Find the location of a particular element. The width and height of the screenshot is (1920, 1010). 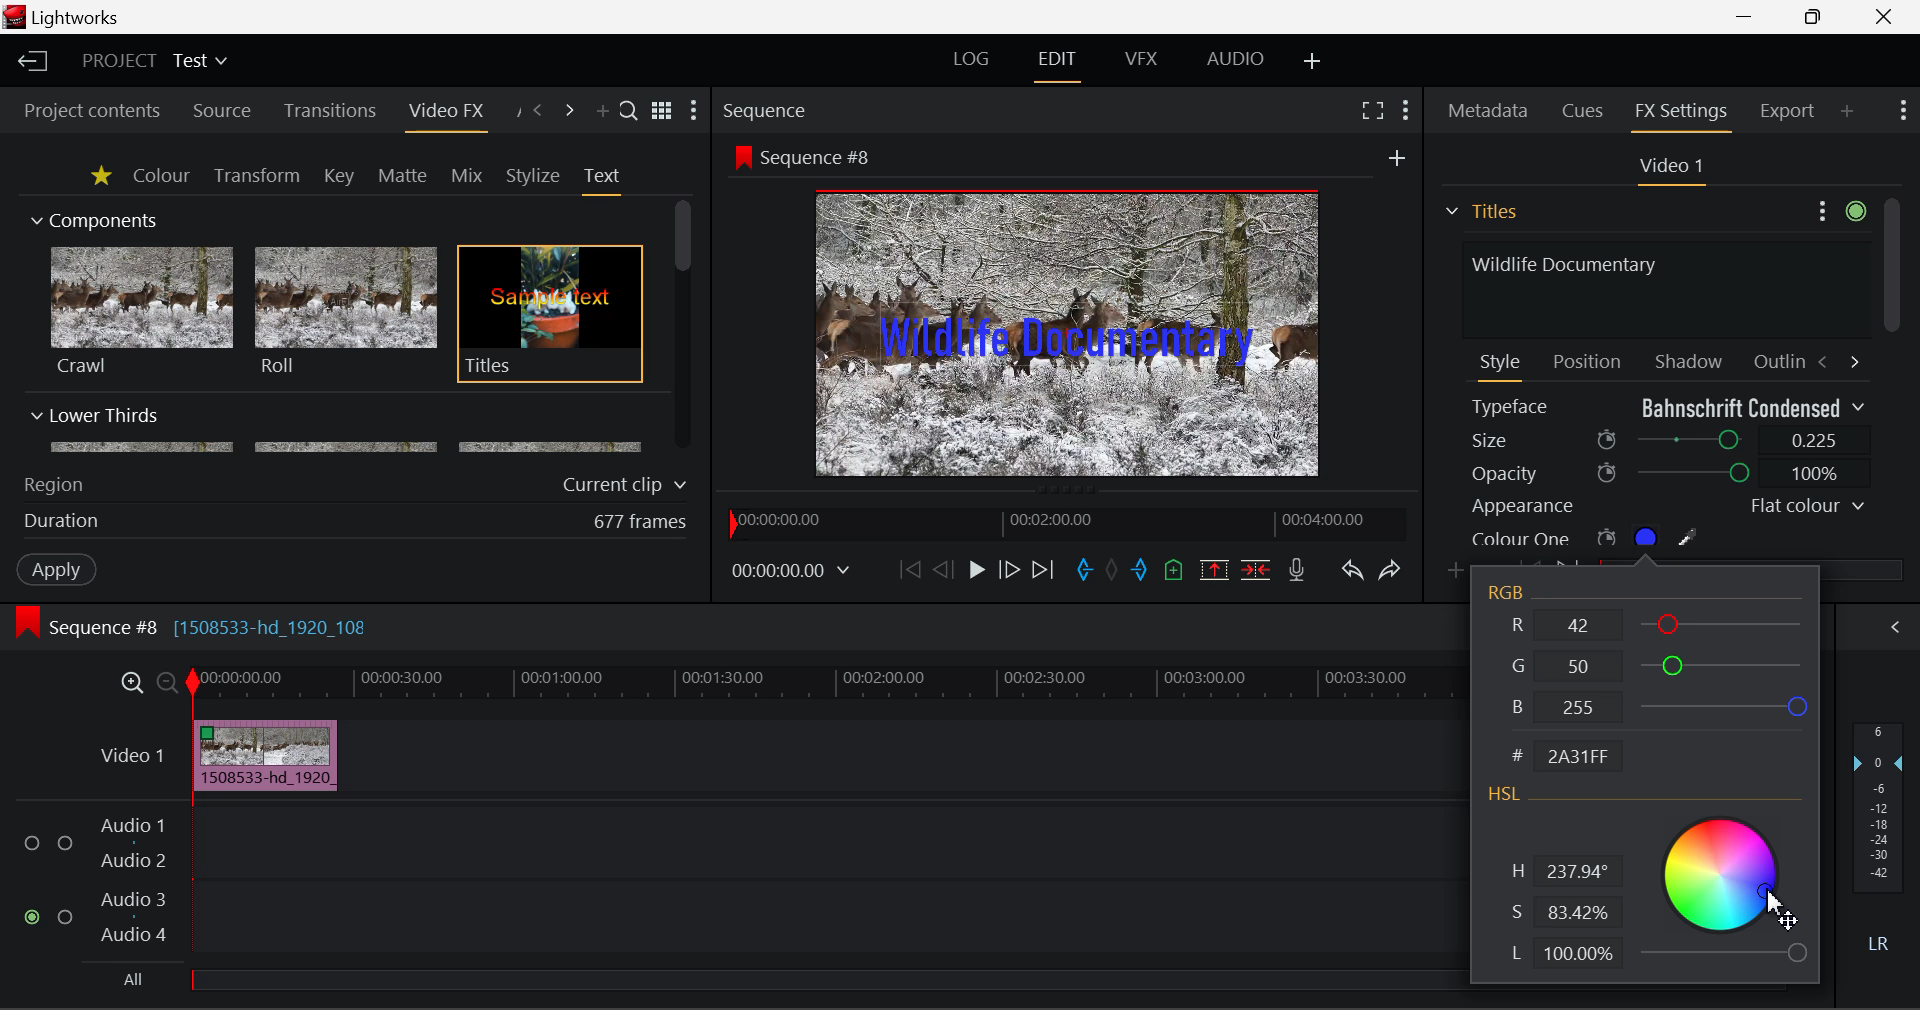

Decibel Level is located at coordinates (1880, 842).